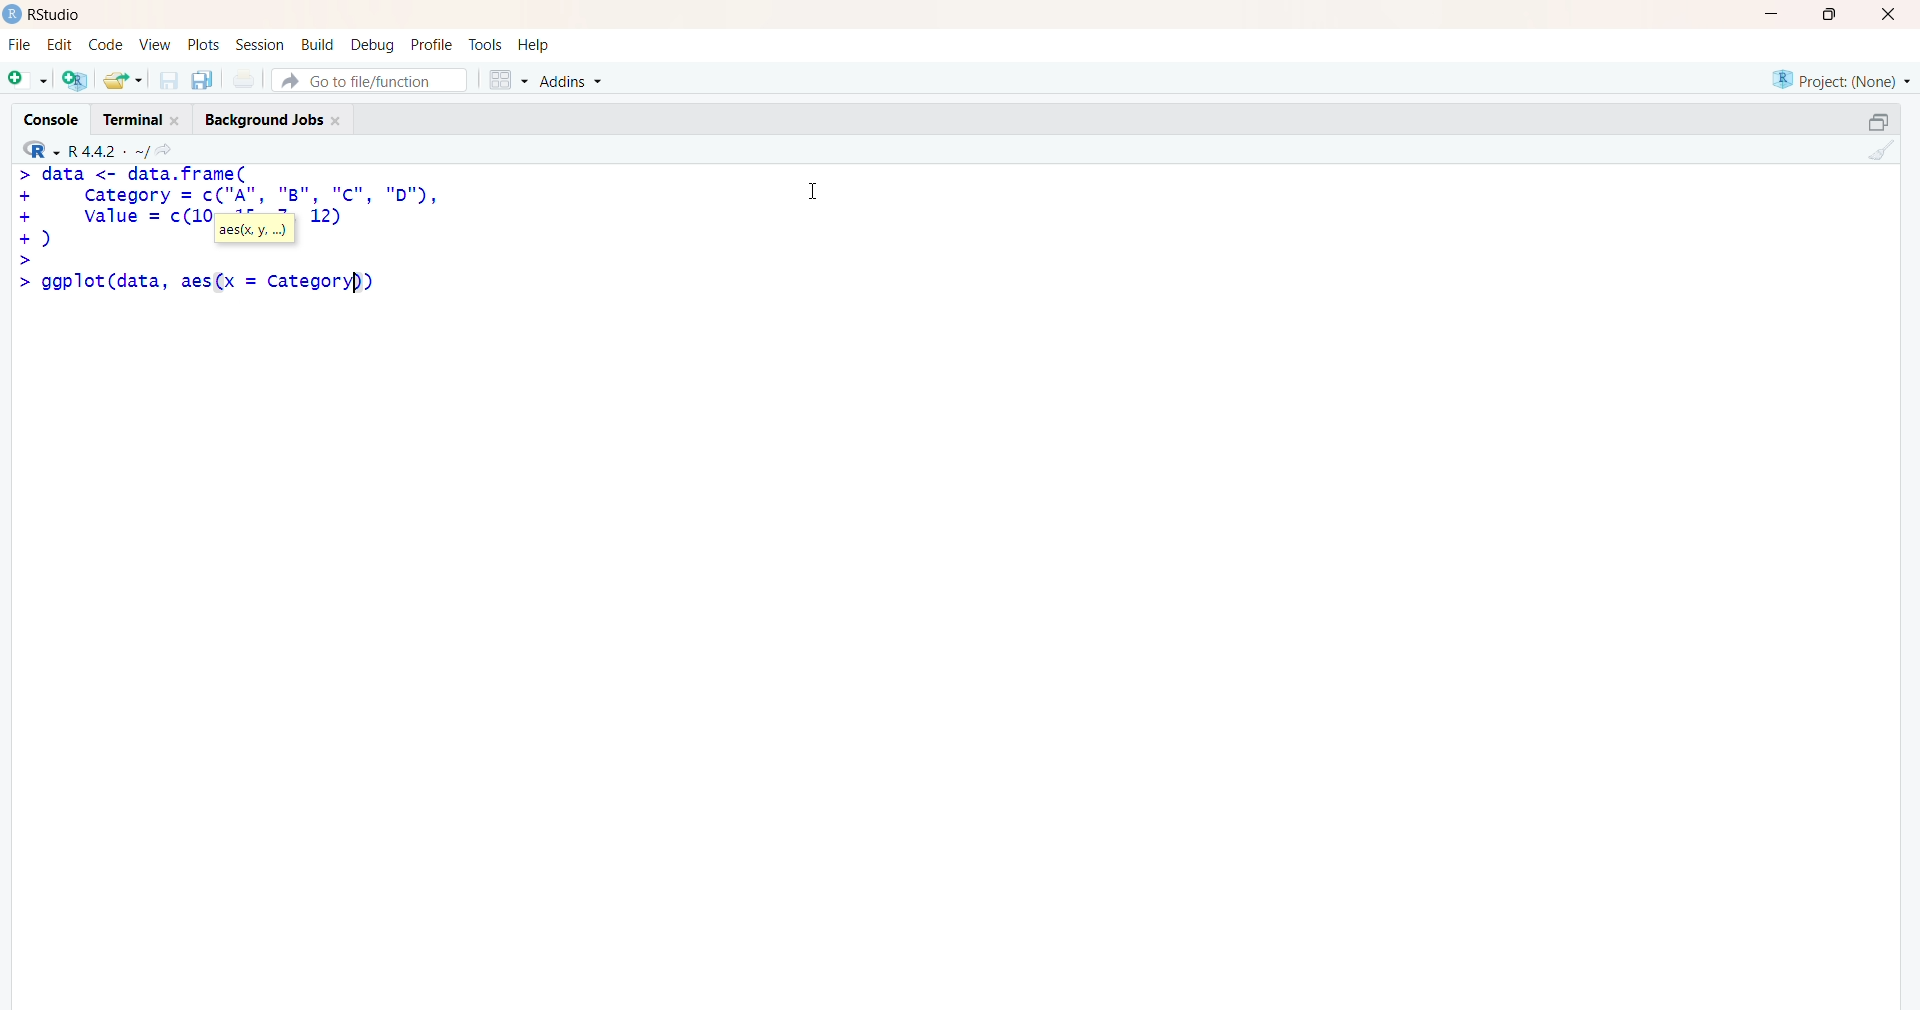 The width and height of the screenshot is (1920, 1010). What do you see at coordinates (20, 45) in the screenshot?
I see `File` at bounding box center [20, 45].